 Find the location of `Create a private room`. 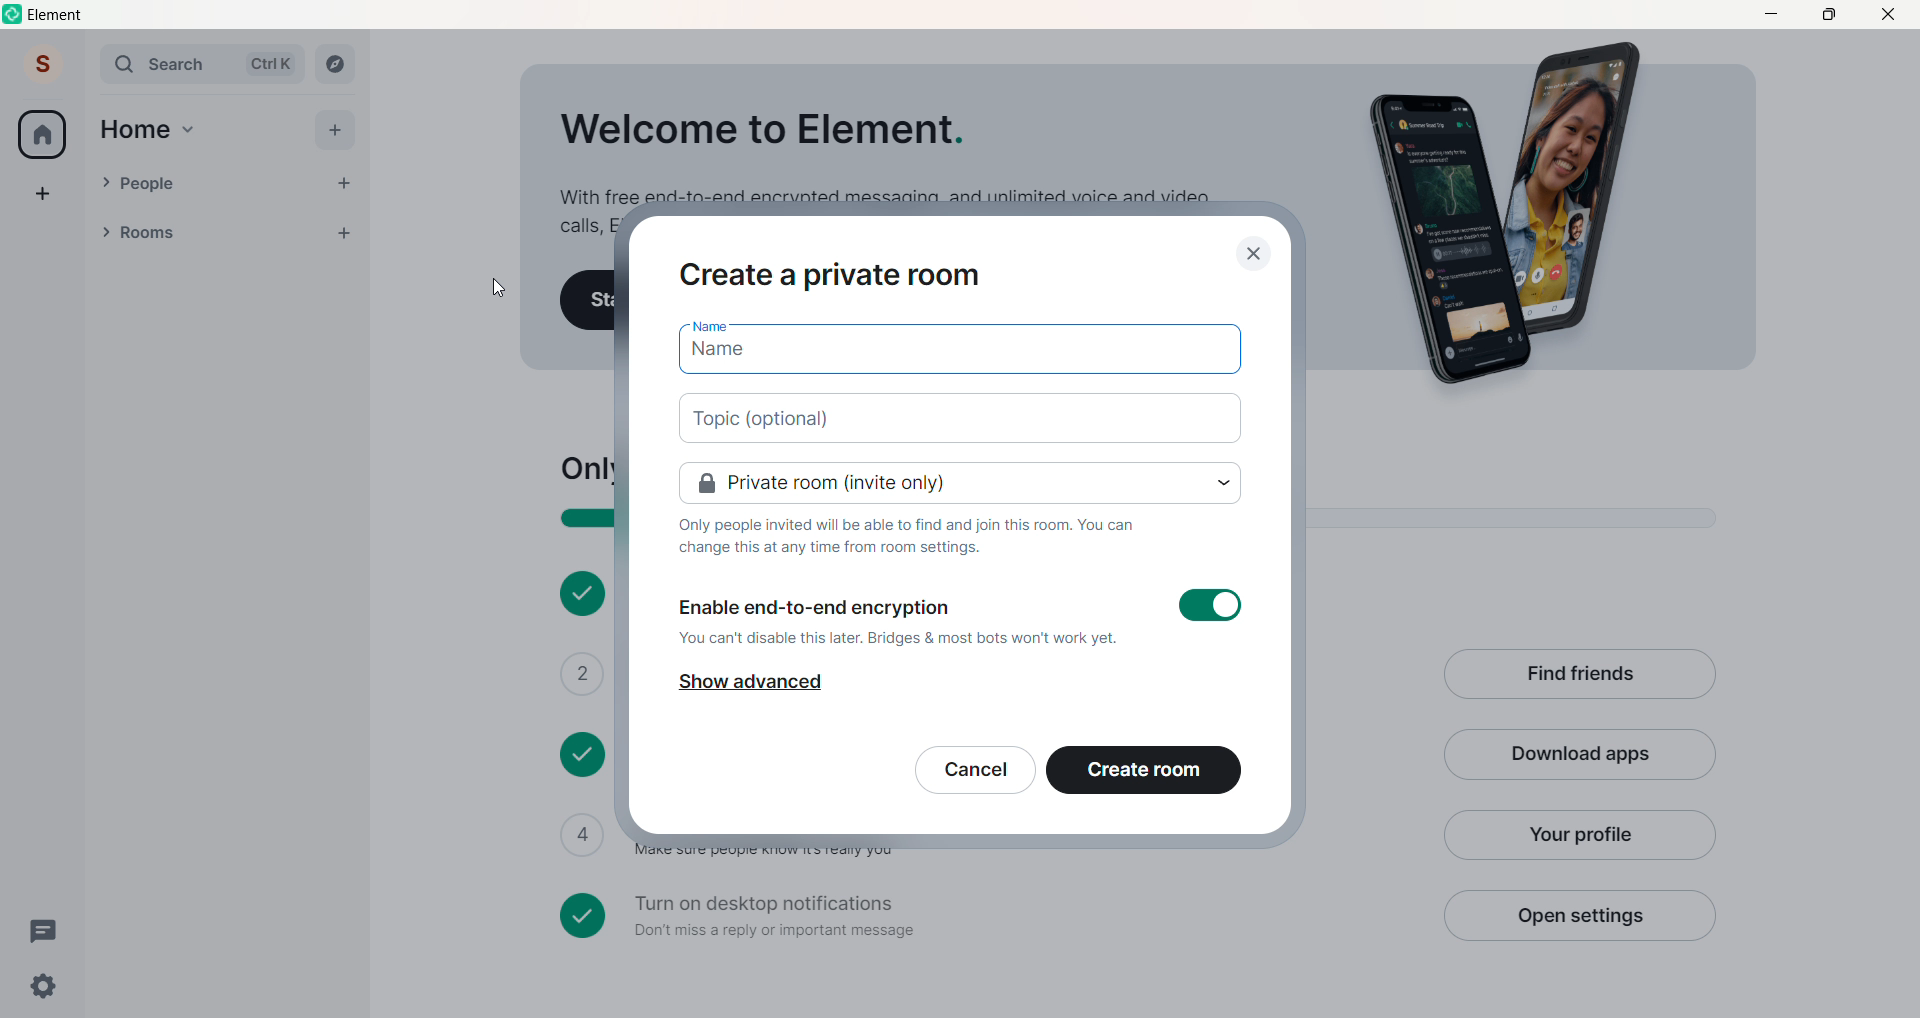

Create a private room is located at coordinates (832, 276).